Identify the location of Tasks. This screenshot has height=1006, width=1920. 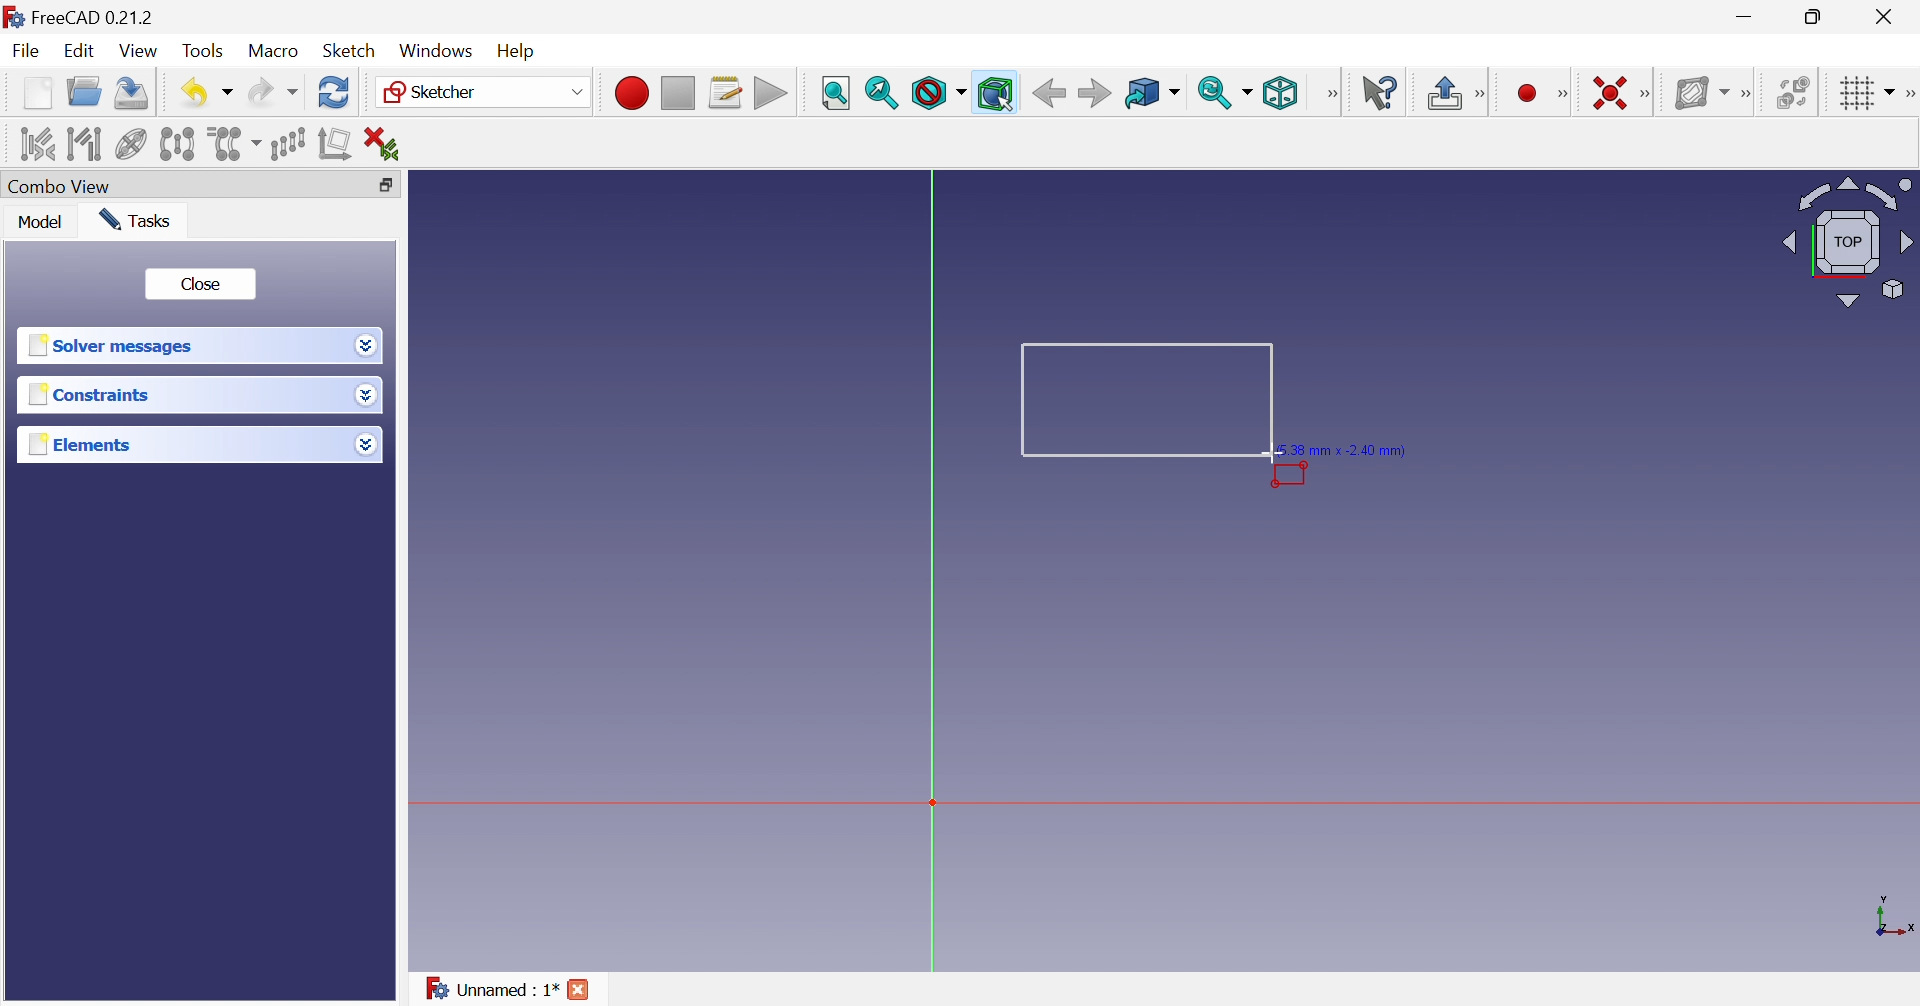
(135, 218).